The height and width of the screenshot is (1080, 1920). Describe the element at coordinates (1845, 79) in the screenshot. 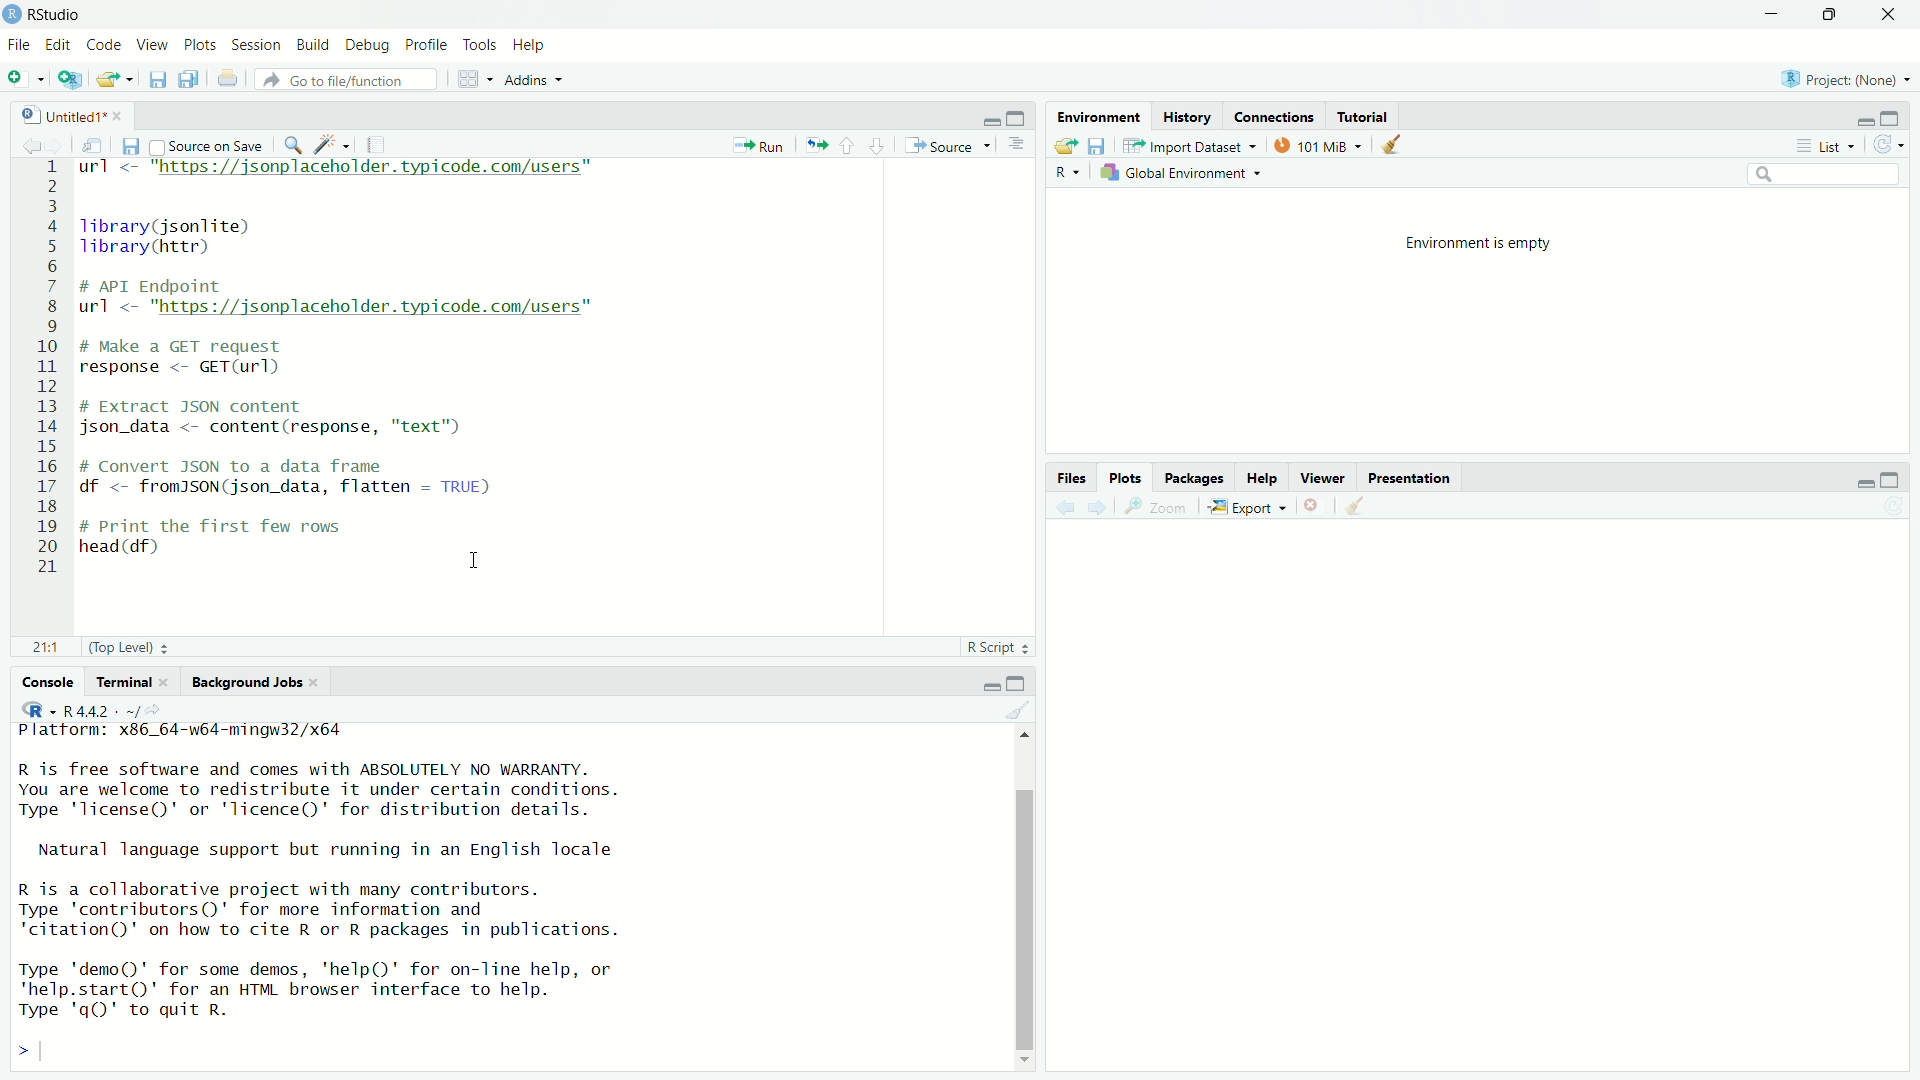

I see `Project: (None)` at that location.